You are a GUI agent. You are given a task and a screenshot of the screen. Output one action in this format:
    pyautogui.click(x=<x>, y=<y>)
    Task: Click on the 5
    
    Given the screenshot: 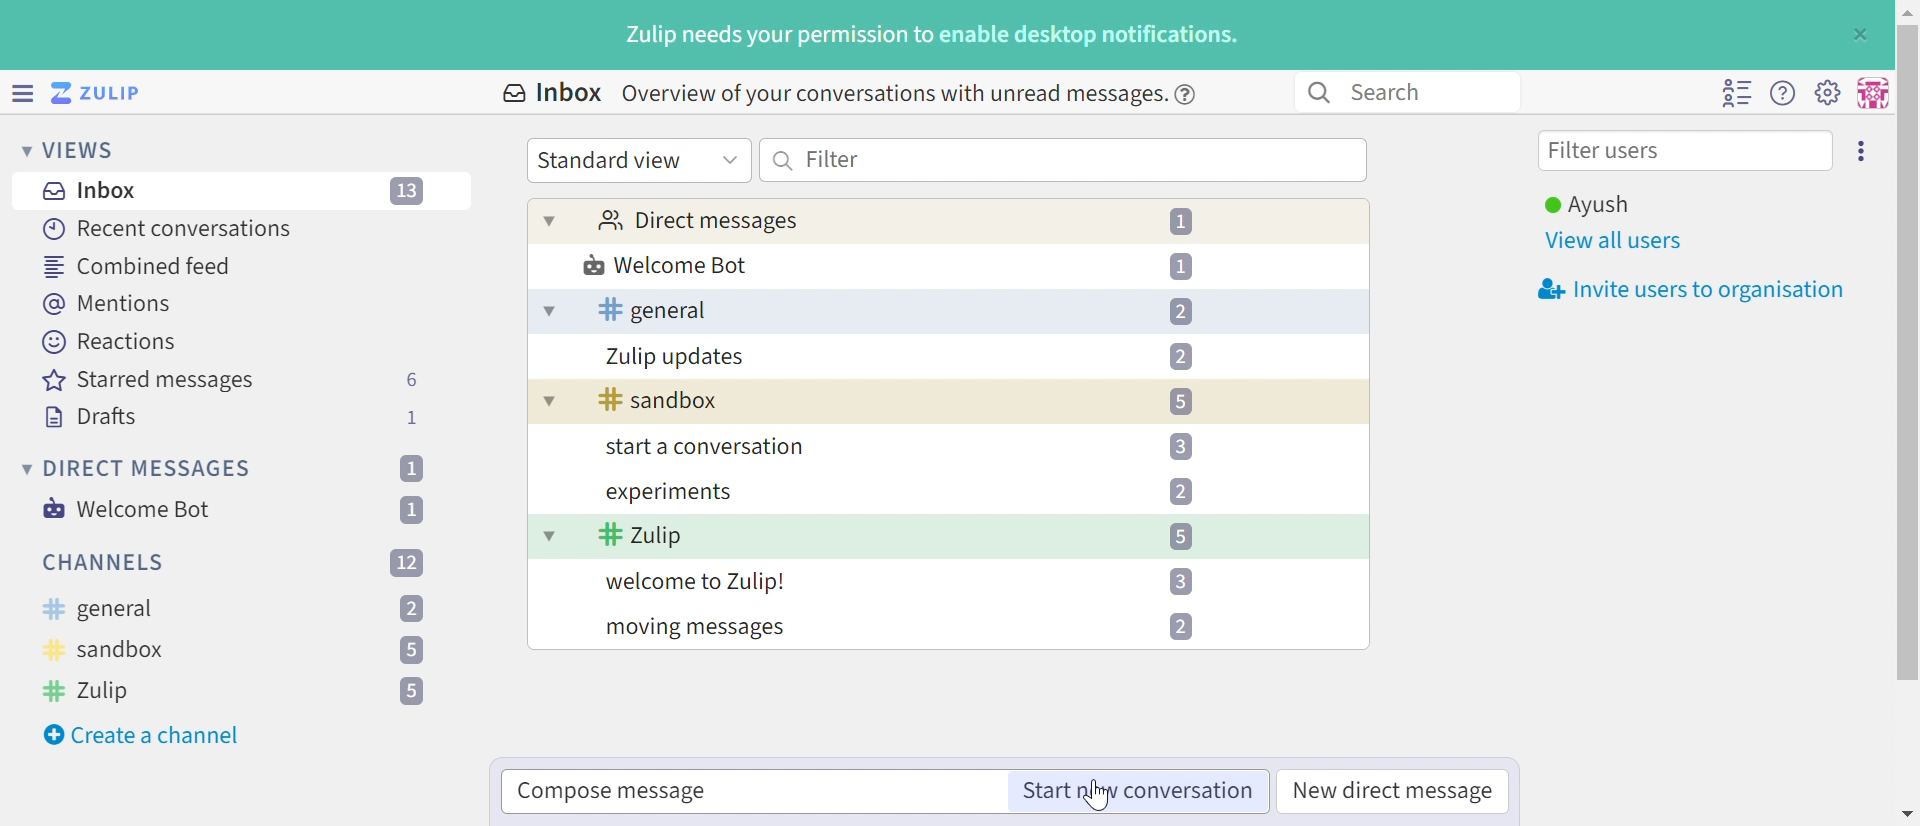 What is the action you would take?
    pyautogui.click(x=412, y=692)
    